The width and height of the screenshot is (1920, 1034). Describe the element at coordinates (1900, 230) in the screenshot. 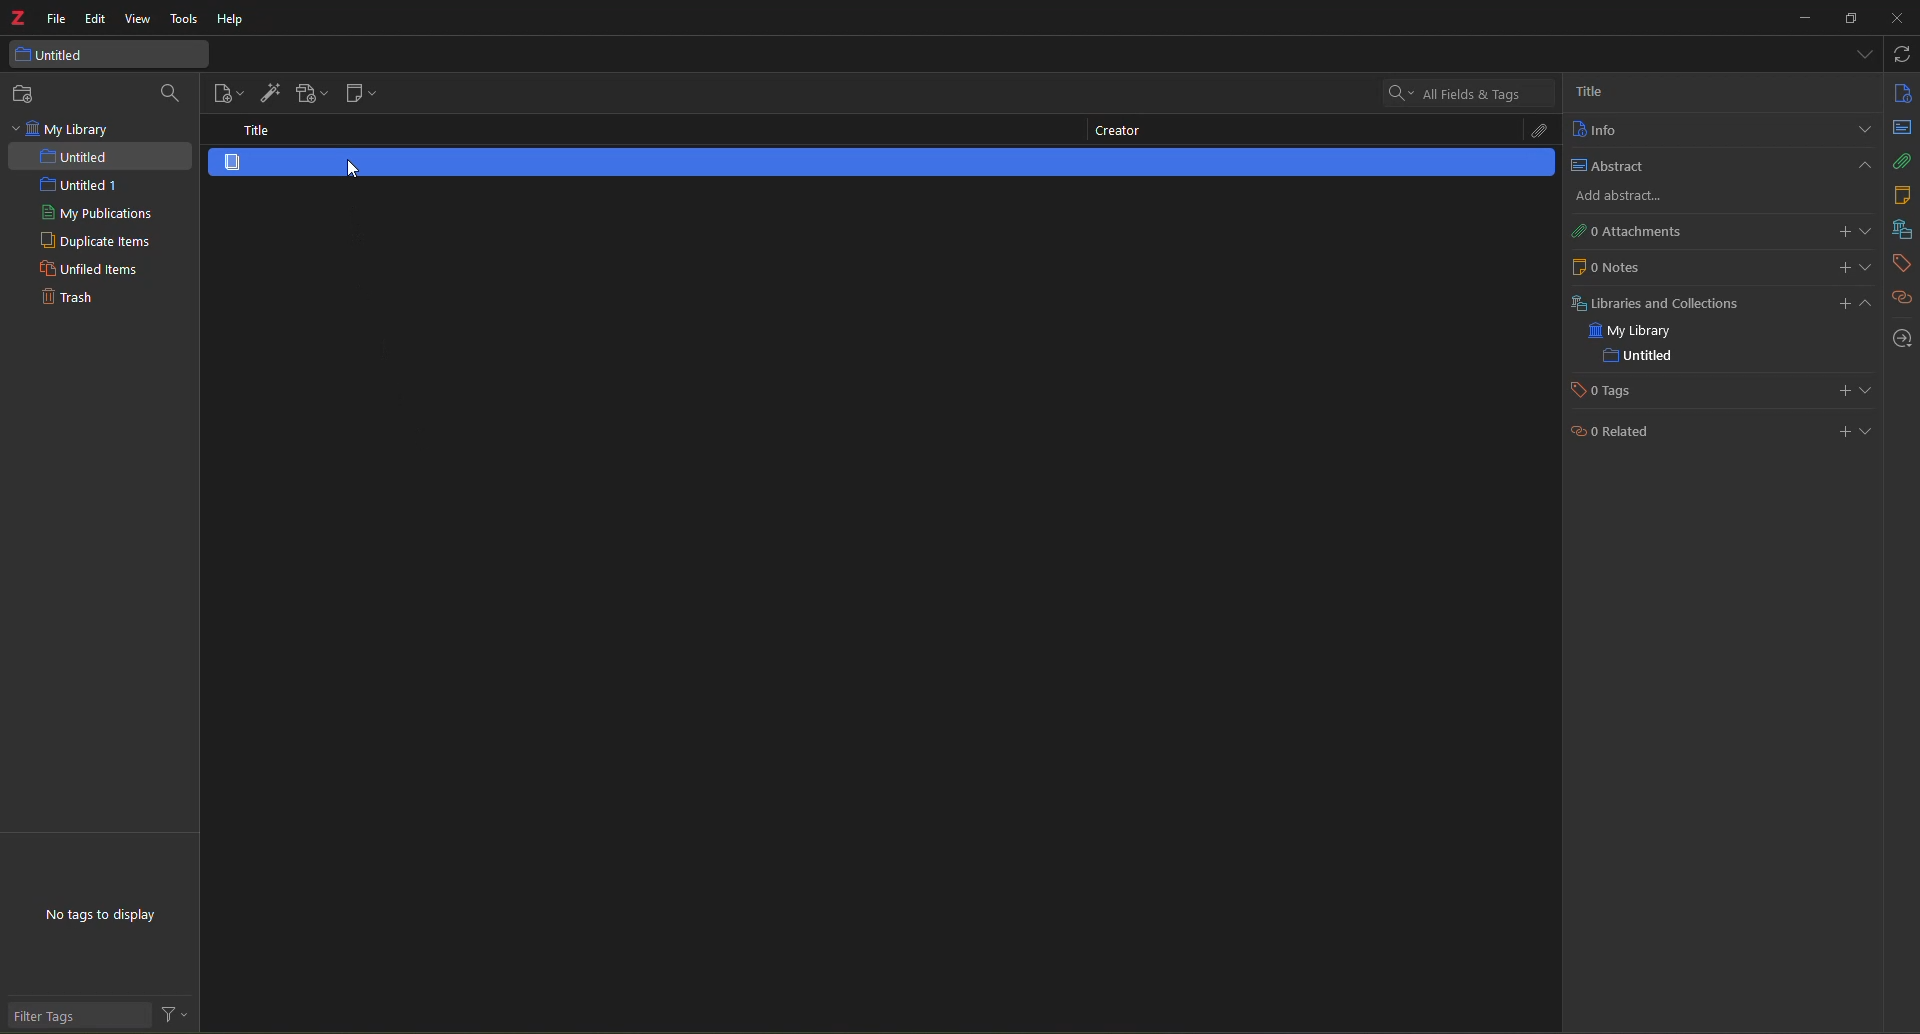

I see `library` at that location.